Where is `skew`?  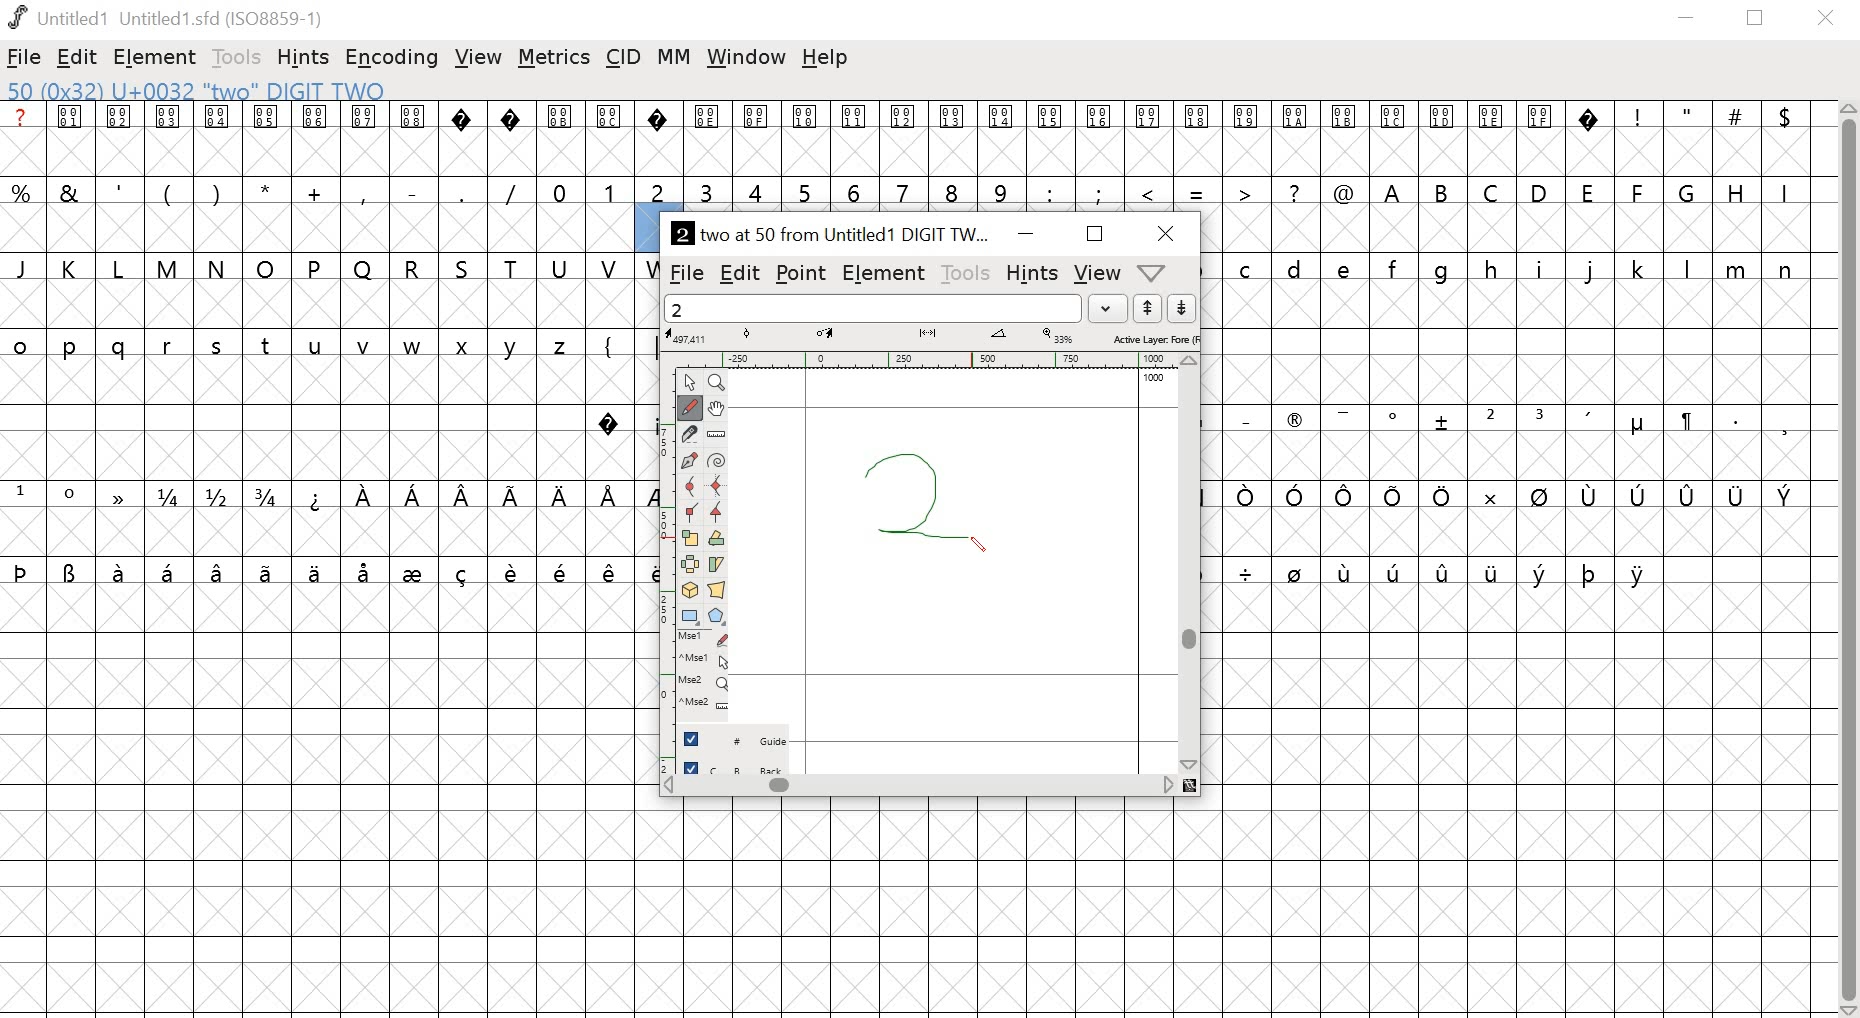
skew is located at coordinates (716, 566).